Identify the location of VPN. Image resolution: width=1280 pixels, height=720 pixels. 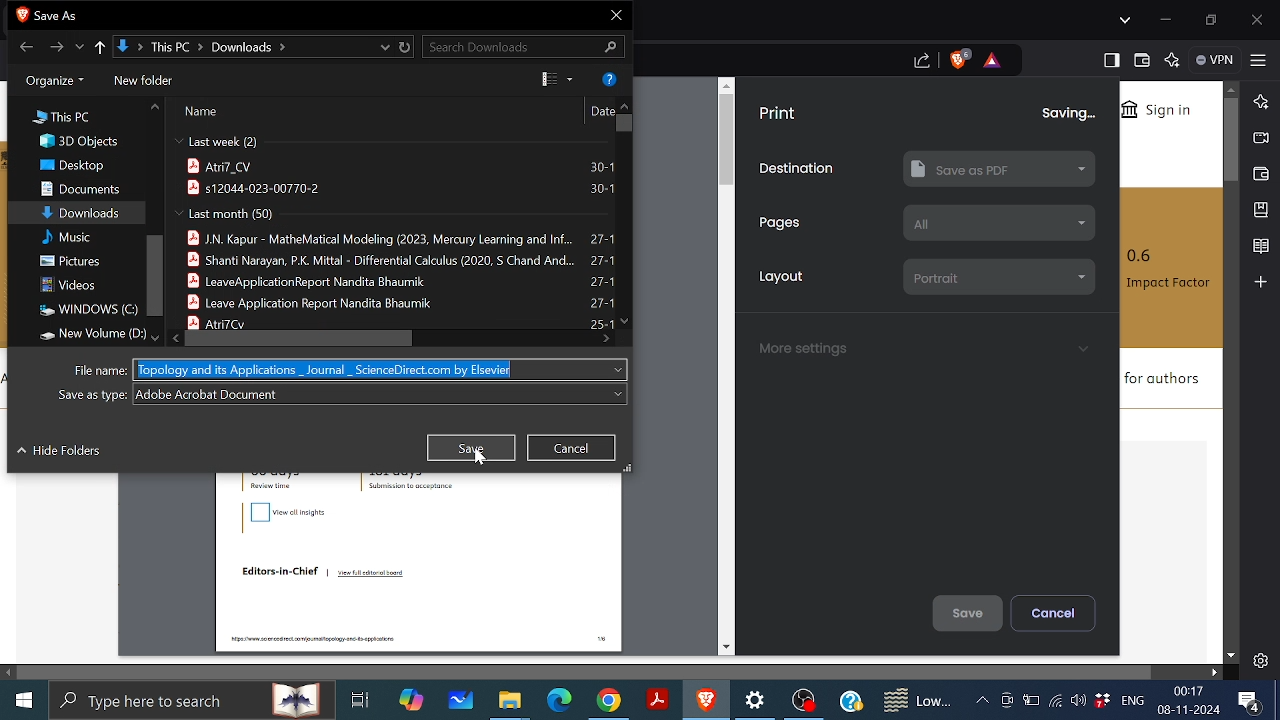
(1215, 61).